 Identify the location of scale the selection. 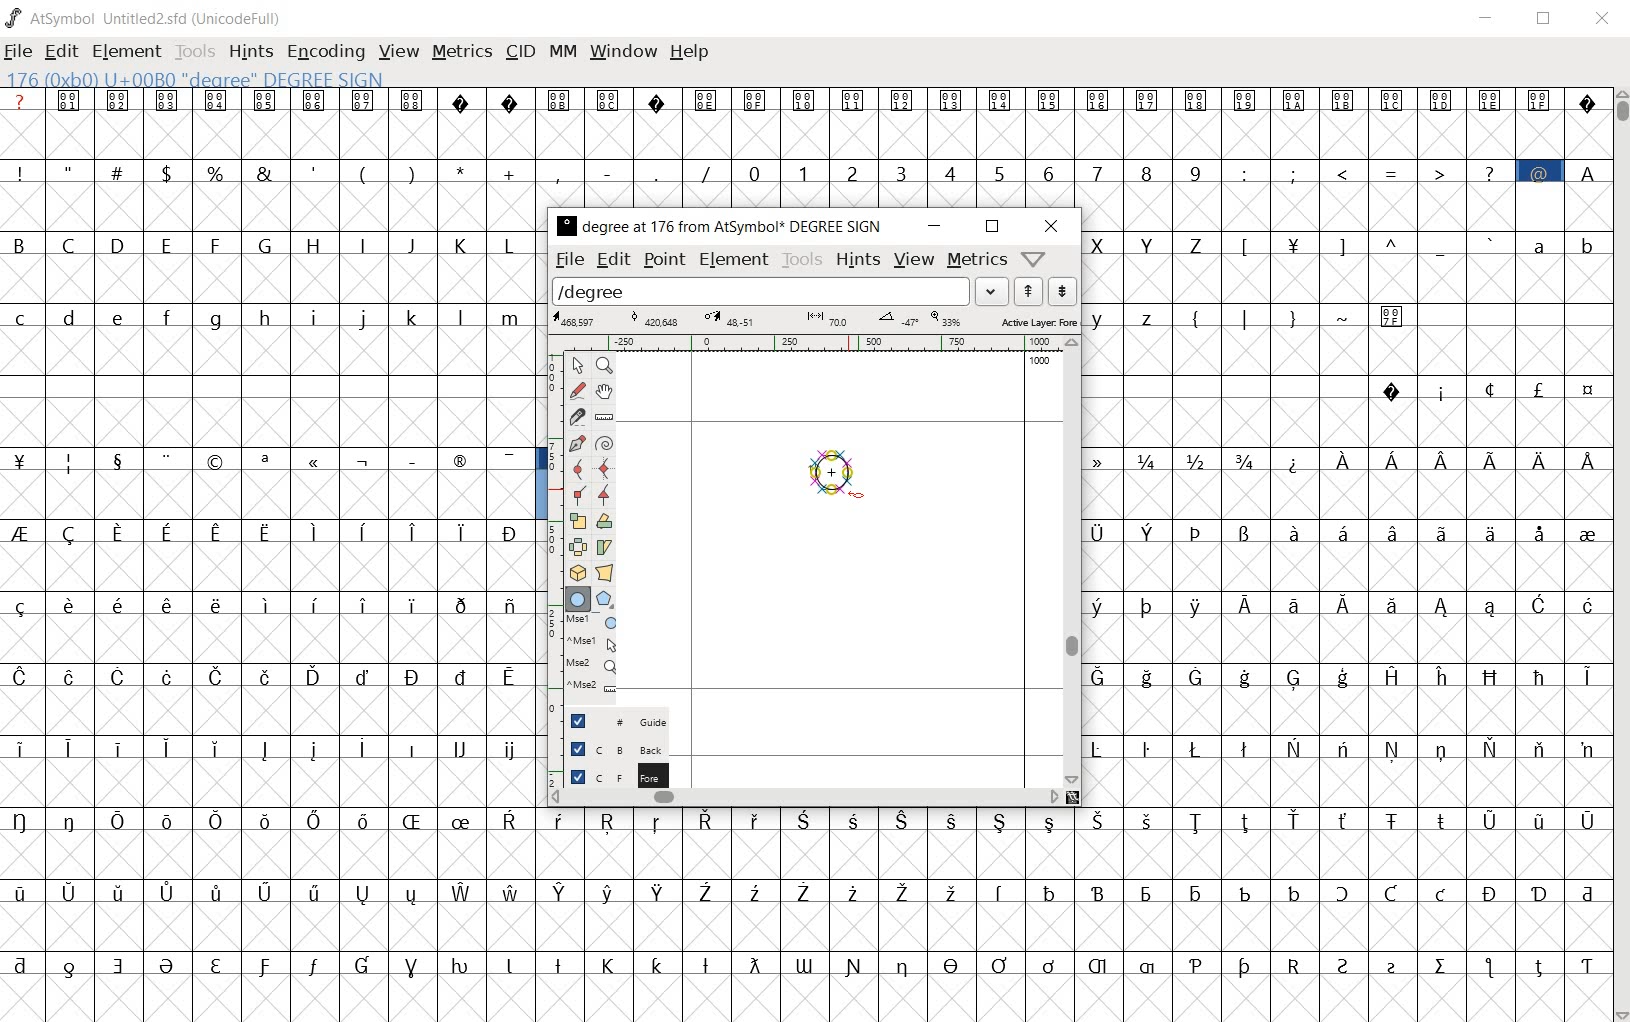
(575, 521).